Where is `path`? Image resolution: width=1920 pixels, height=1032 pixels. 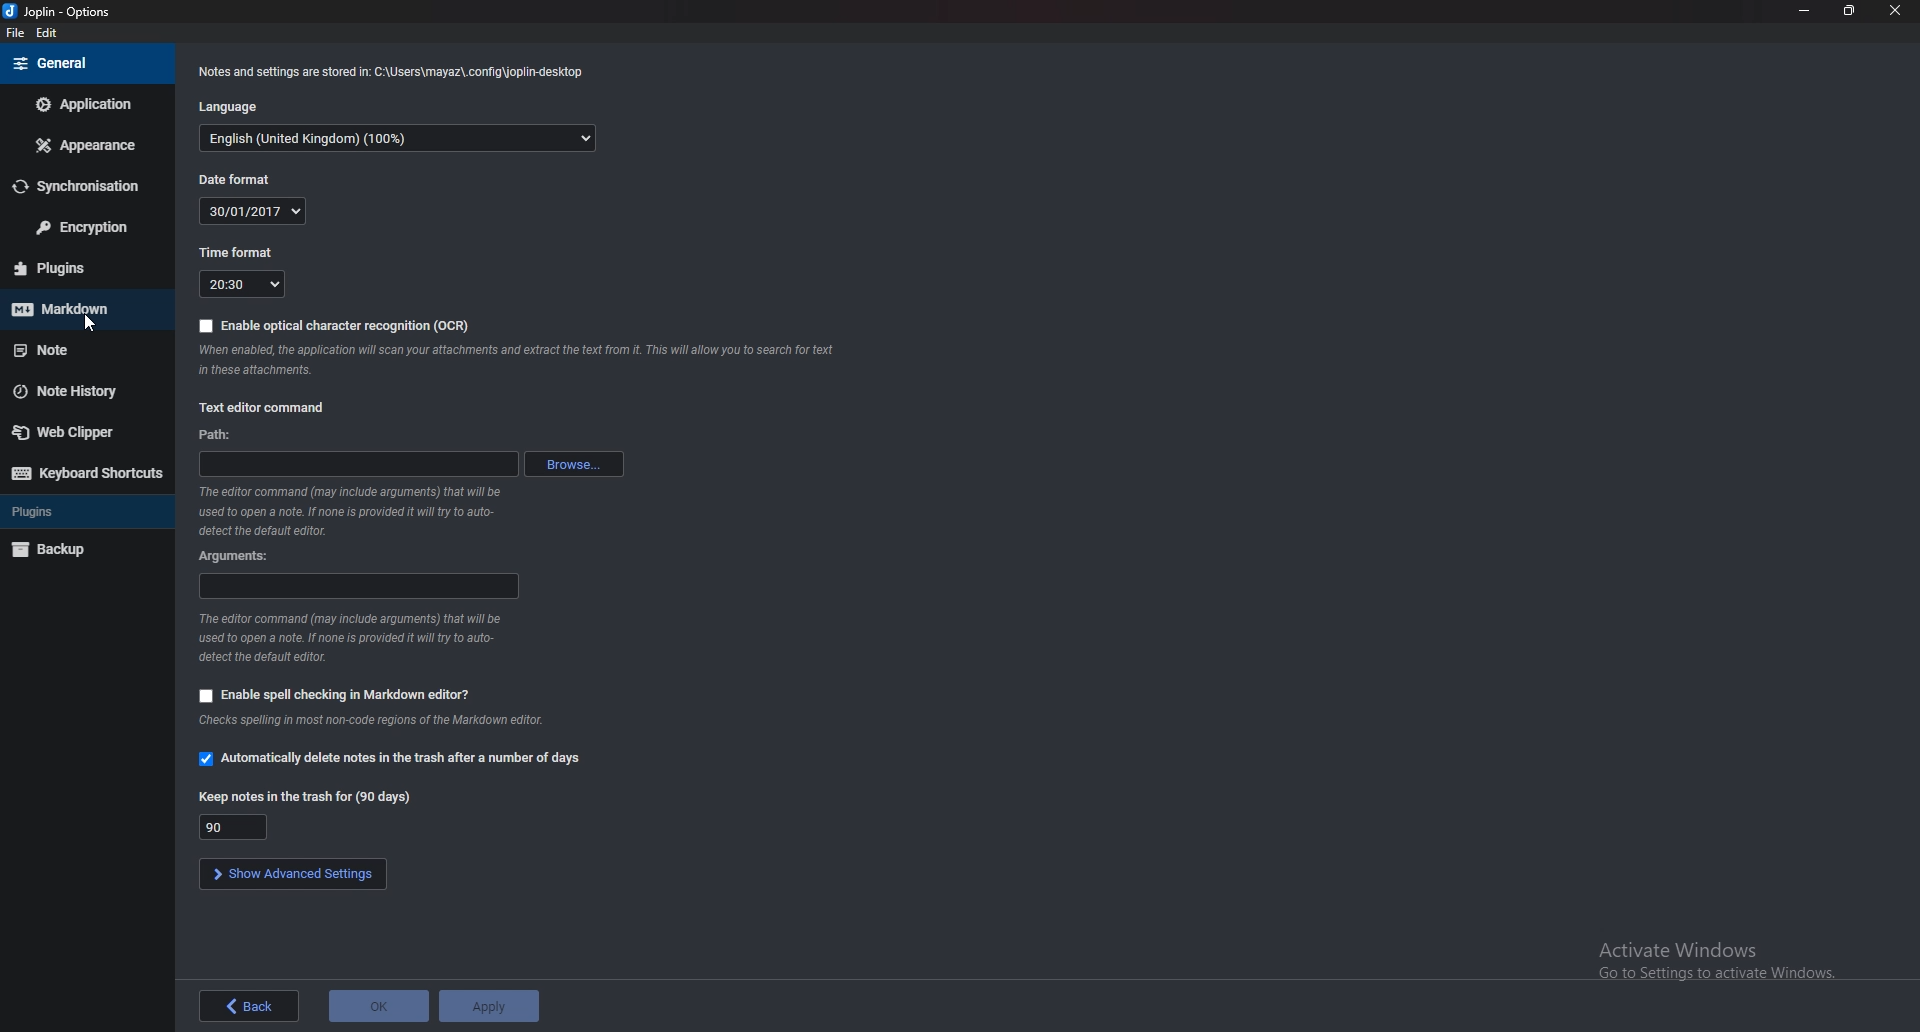 path is located at coordinates (217, 433).